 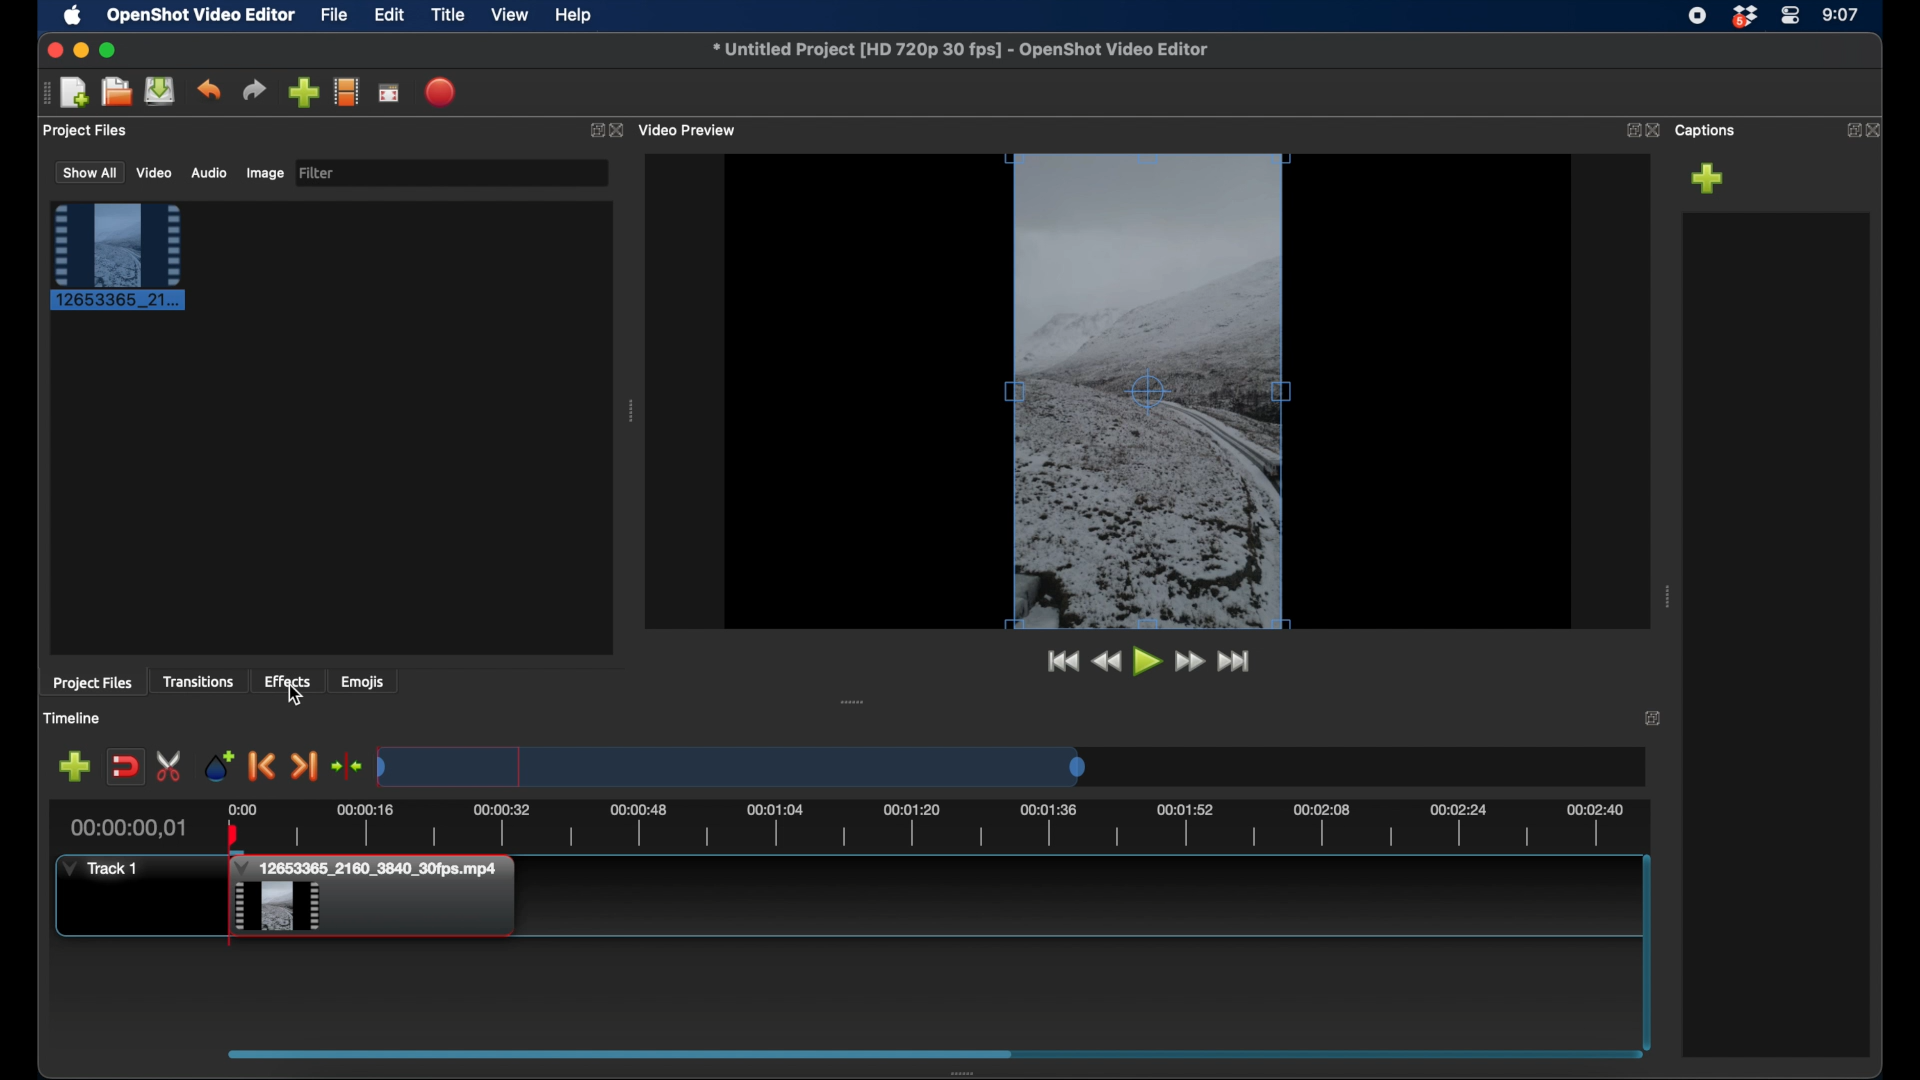 What do you see at coordinates (335, 16) in the screenshot?
I see `file` at bounding box center [335, 16].